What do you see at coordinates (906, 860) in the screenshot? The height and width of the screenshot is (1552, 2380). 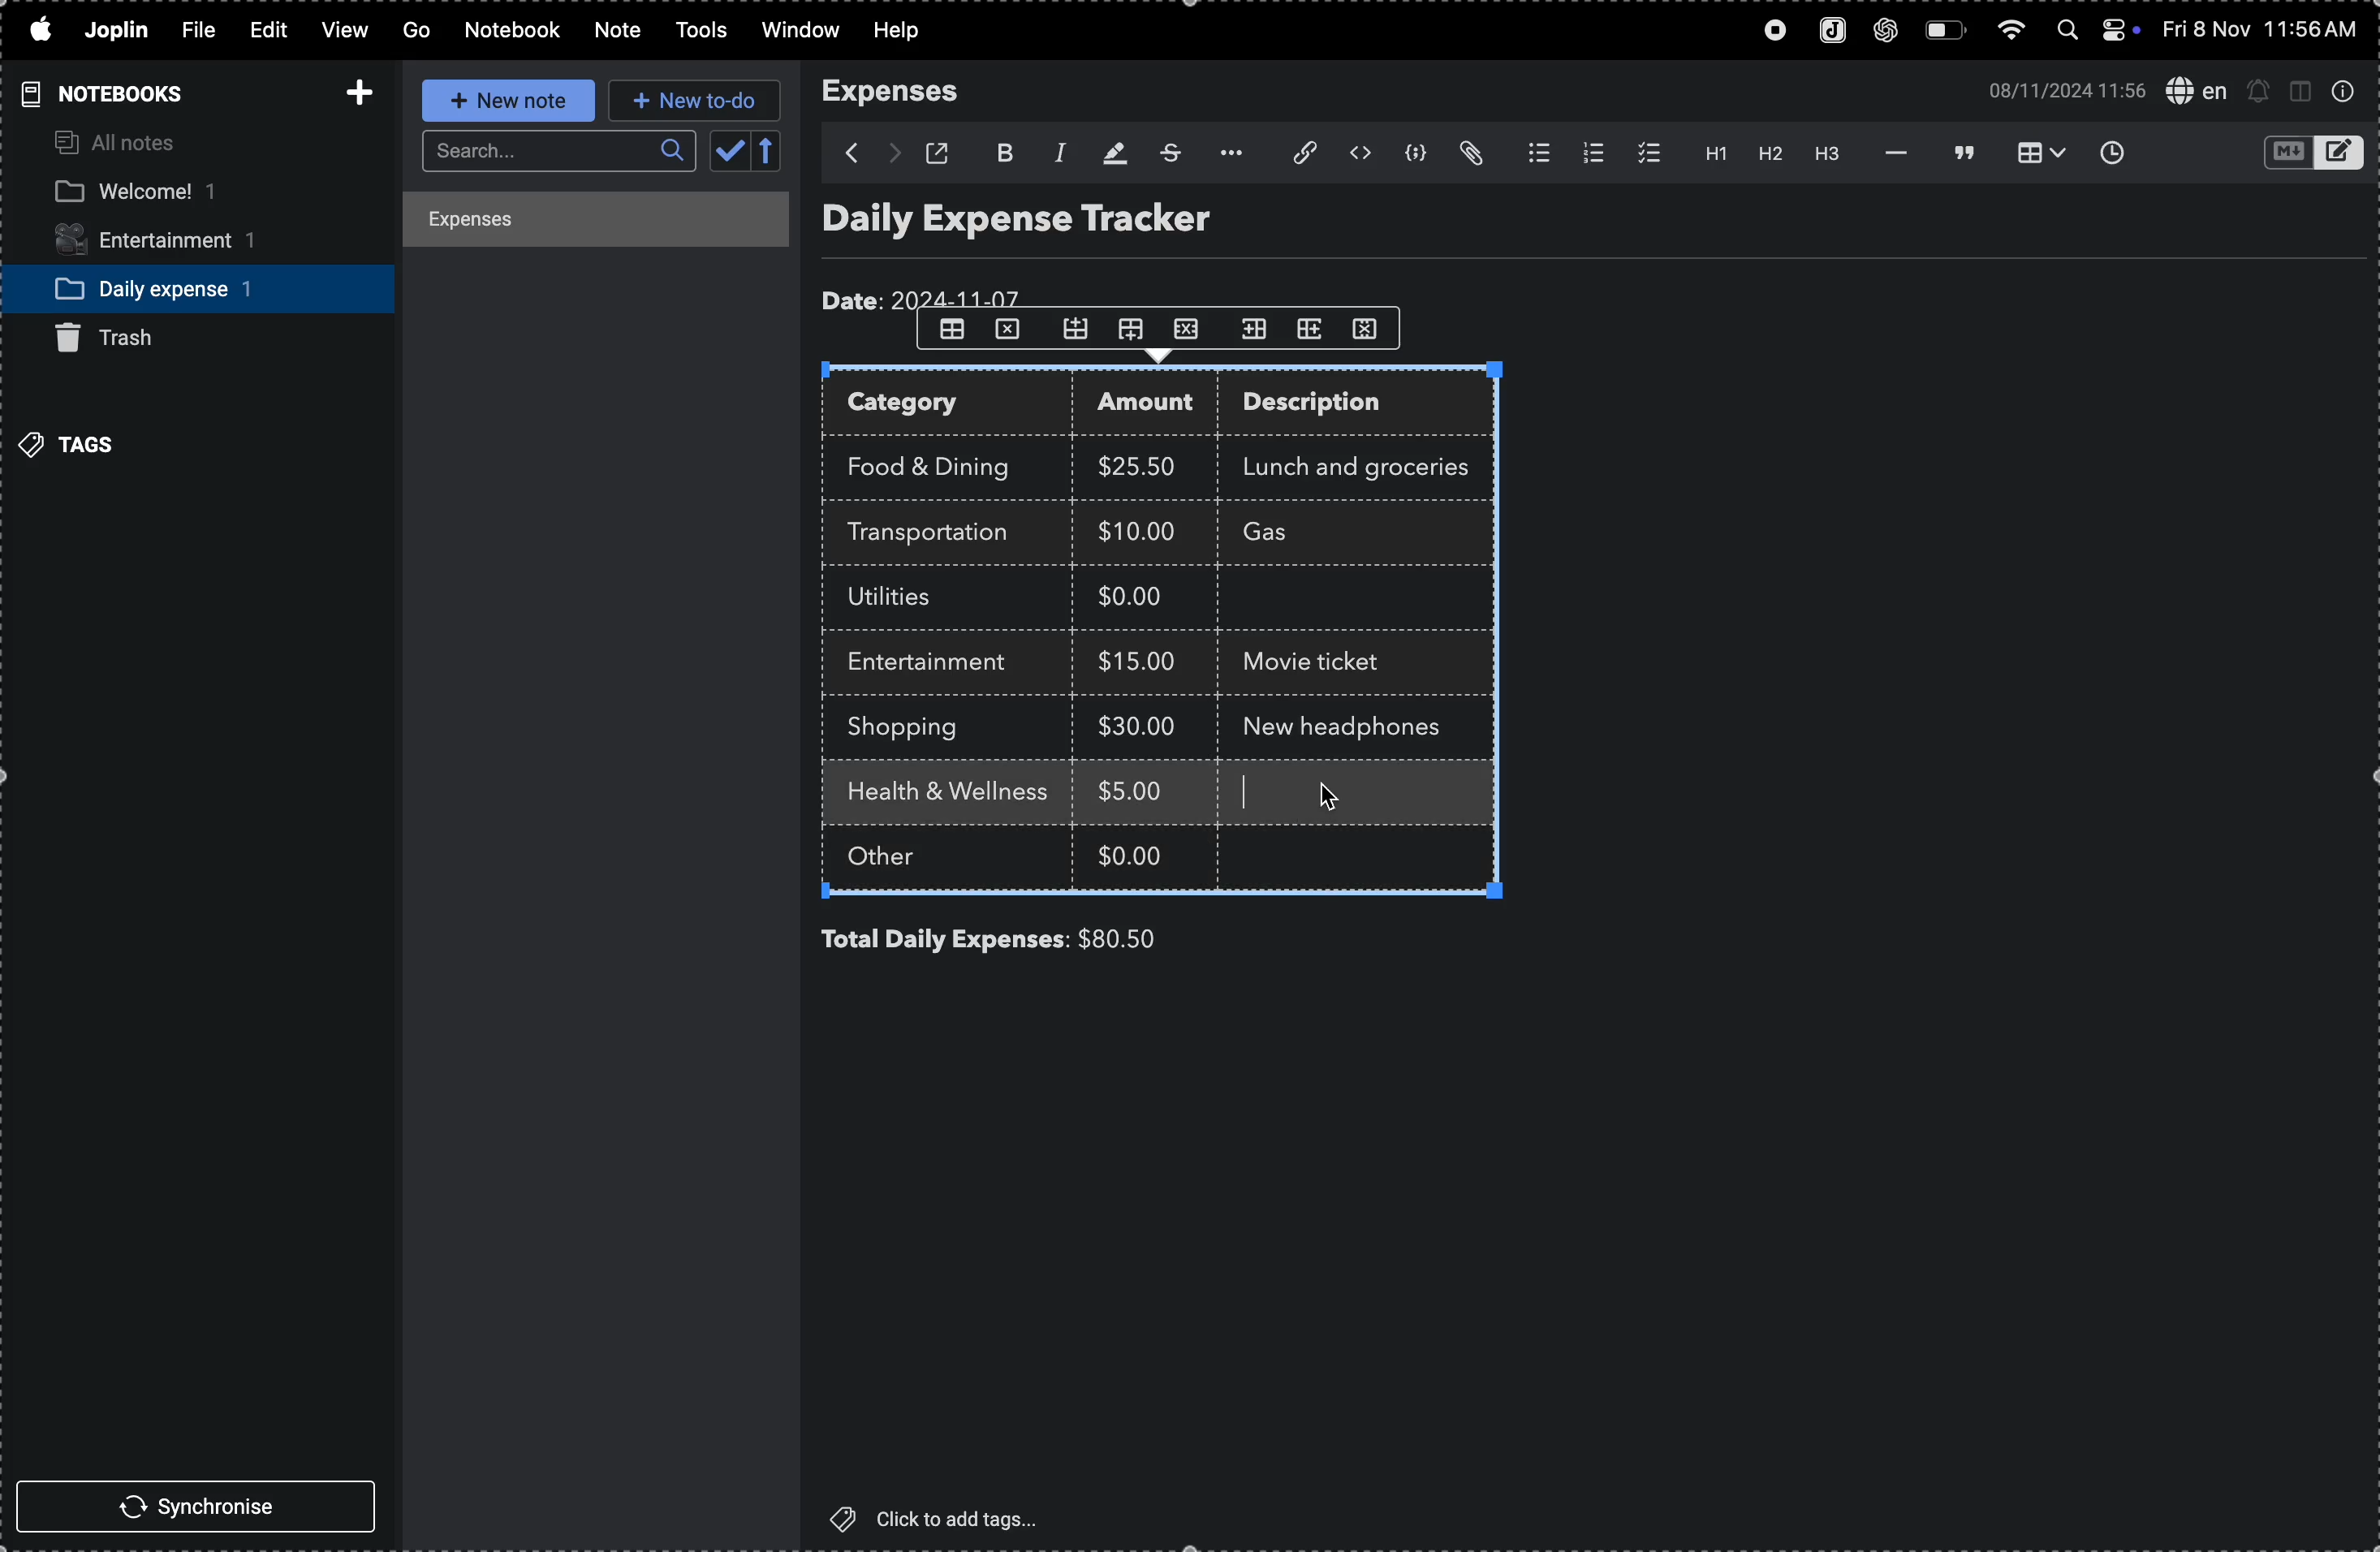 I see `other` at bounding box center [906, 860].